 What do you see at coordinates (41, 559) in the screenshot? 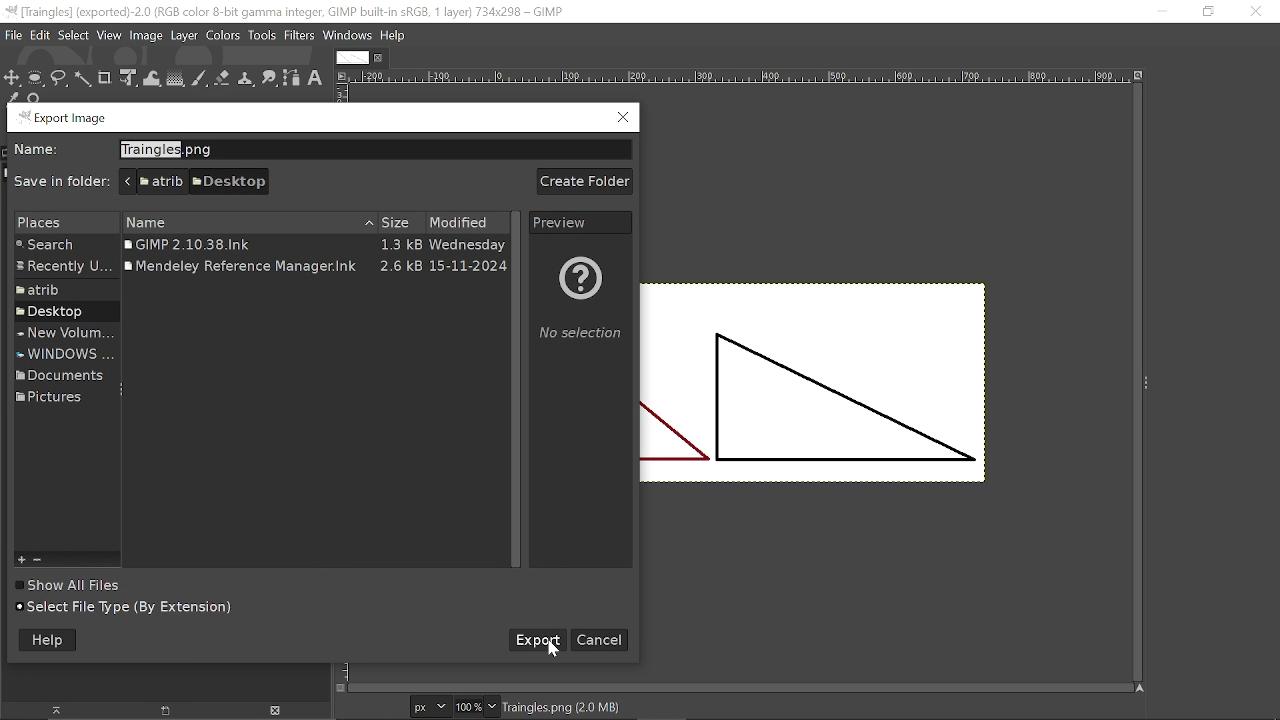
I see `Zoom out` at bounding box center [41, 559].